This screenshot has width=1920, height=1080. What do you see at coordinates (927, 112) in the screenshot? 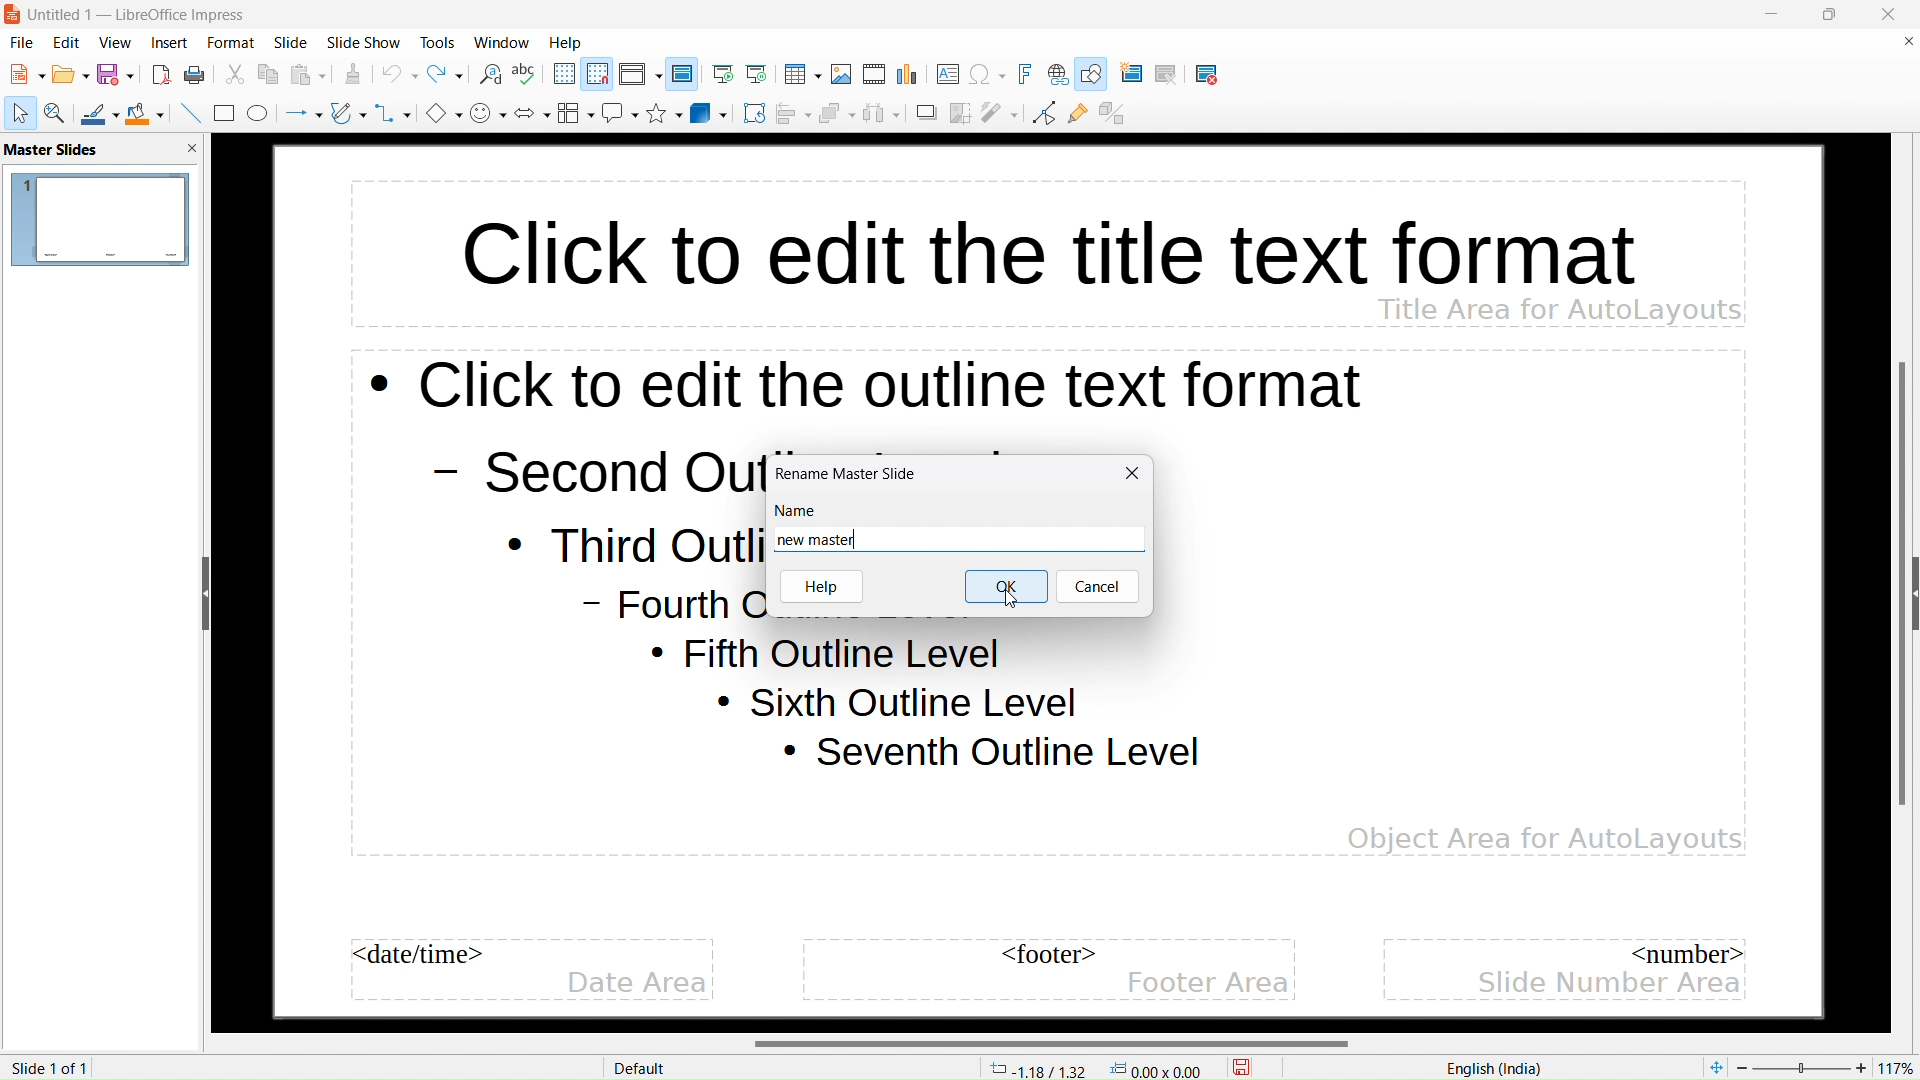
I see `shadow` at bounding box center [927, 112].